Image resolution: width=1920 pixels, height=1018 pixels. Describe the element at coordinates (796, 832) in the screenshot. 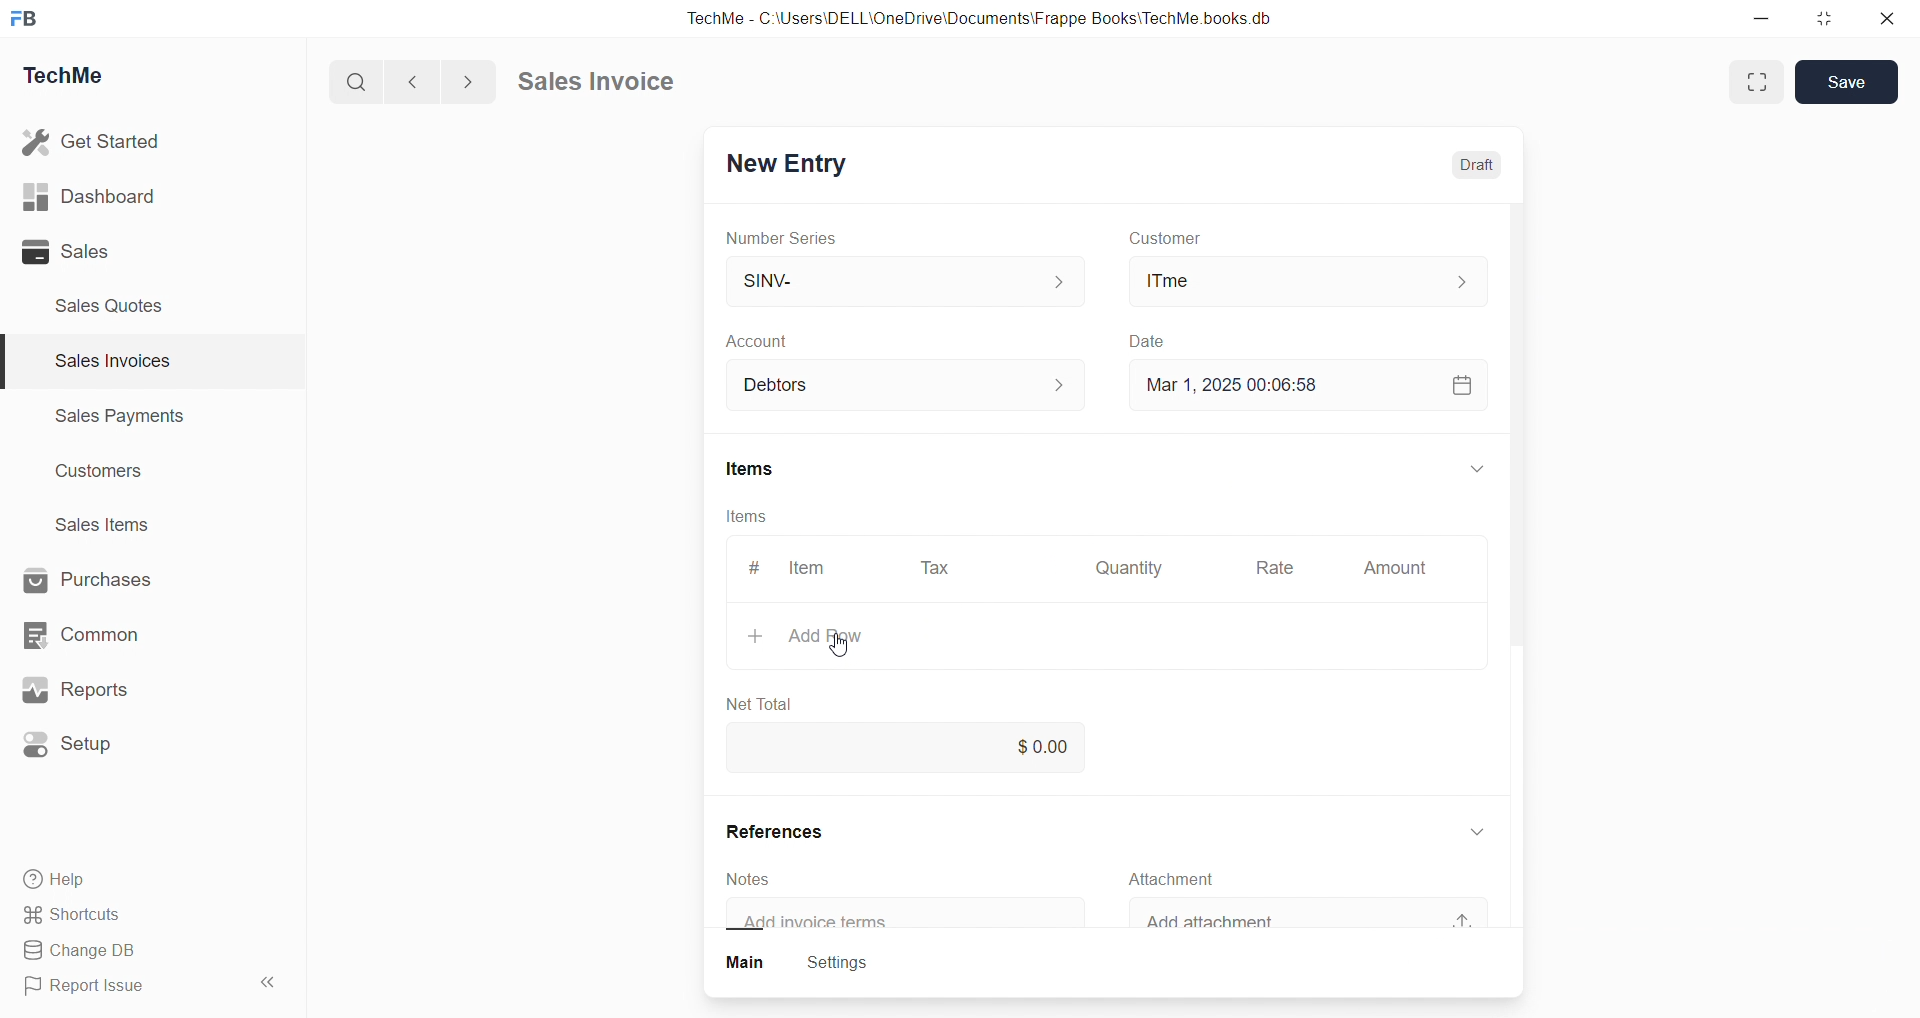

I see `References` at that location.